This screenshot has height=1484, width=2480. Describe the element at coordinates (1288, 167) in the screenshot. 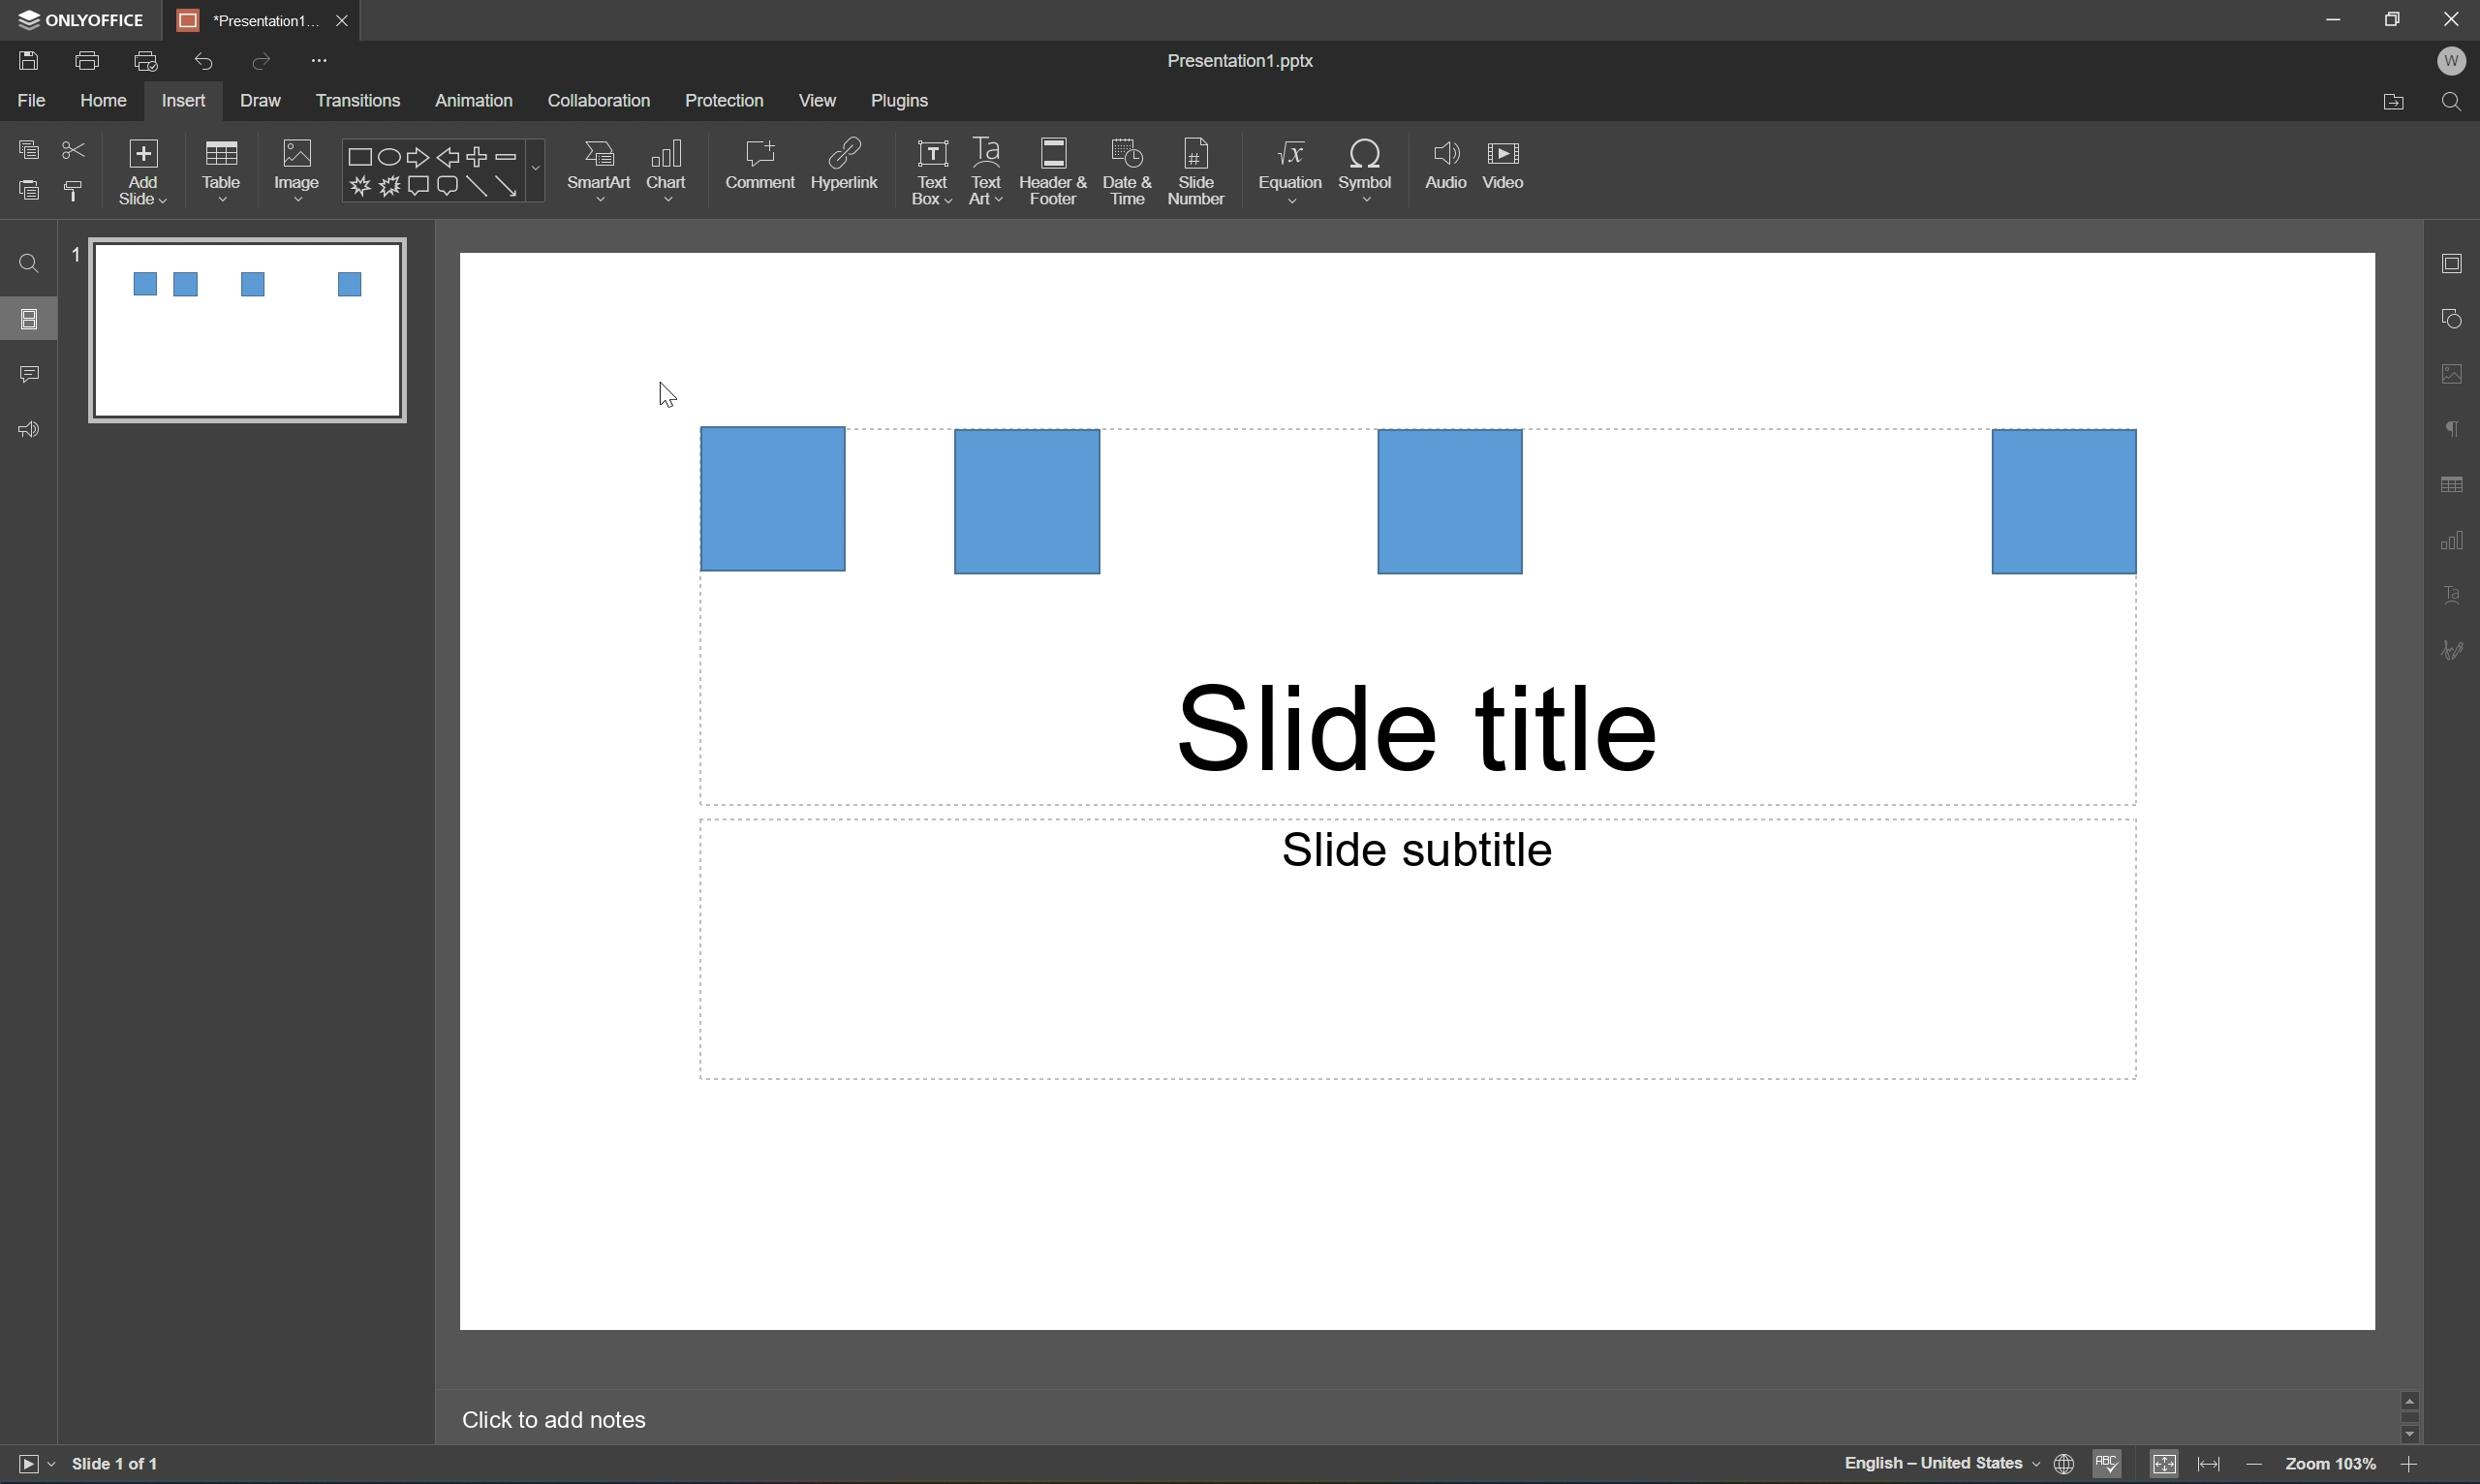

I see `equation` at that location.